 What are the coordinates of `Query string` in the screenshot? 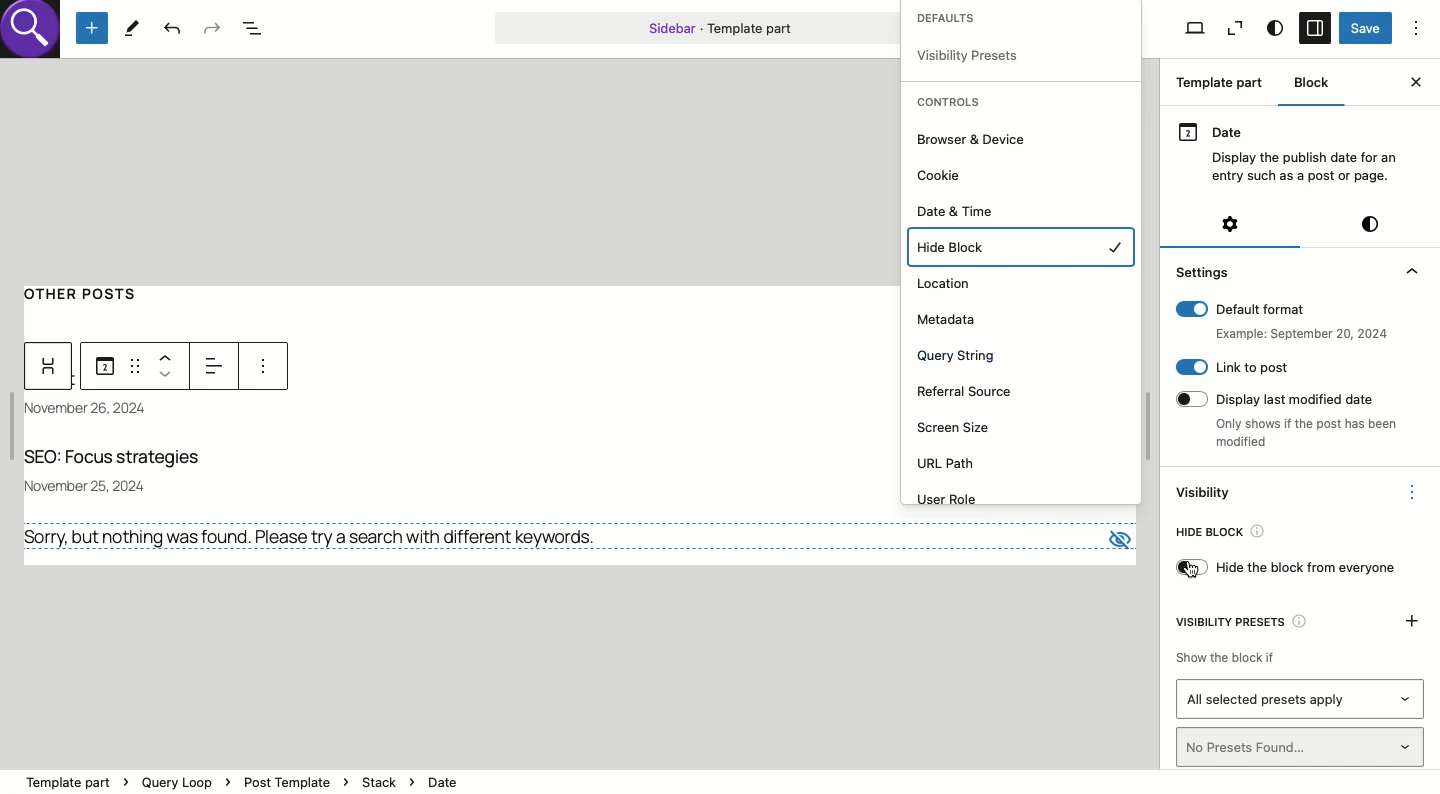 It's located at (960, 356).